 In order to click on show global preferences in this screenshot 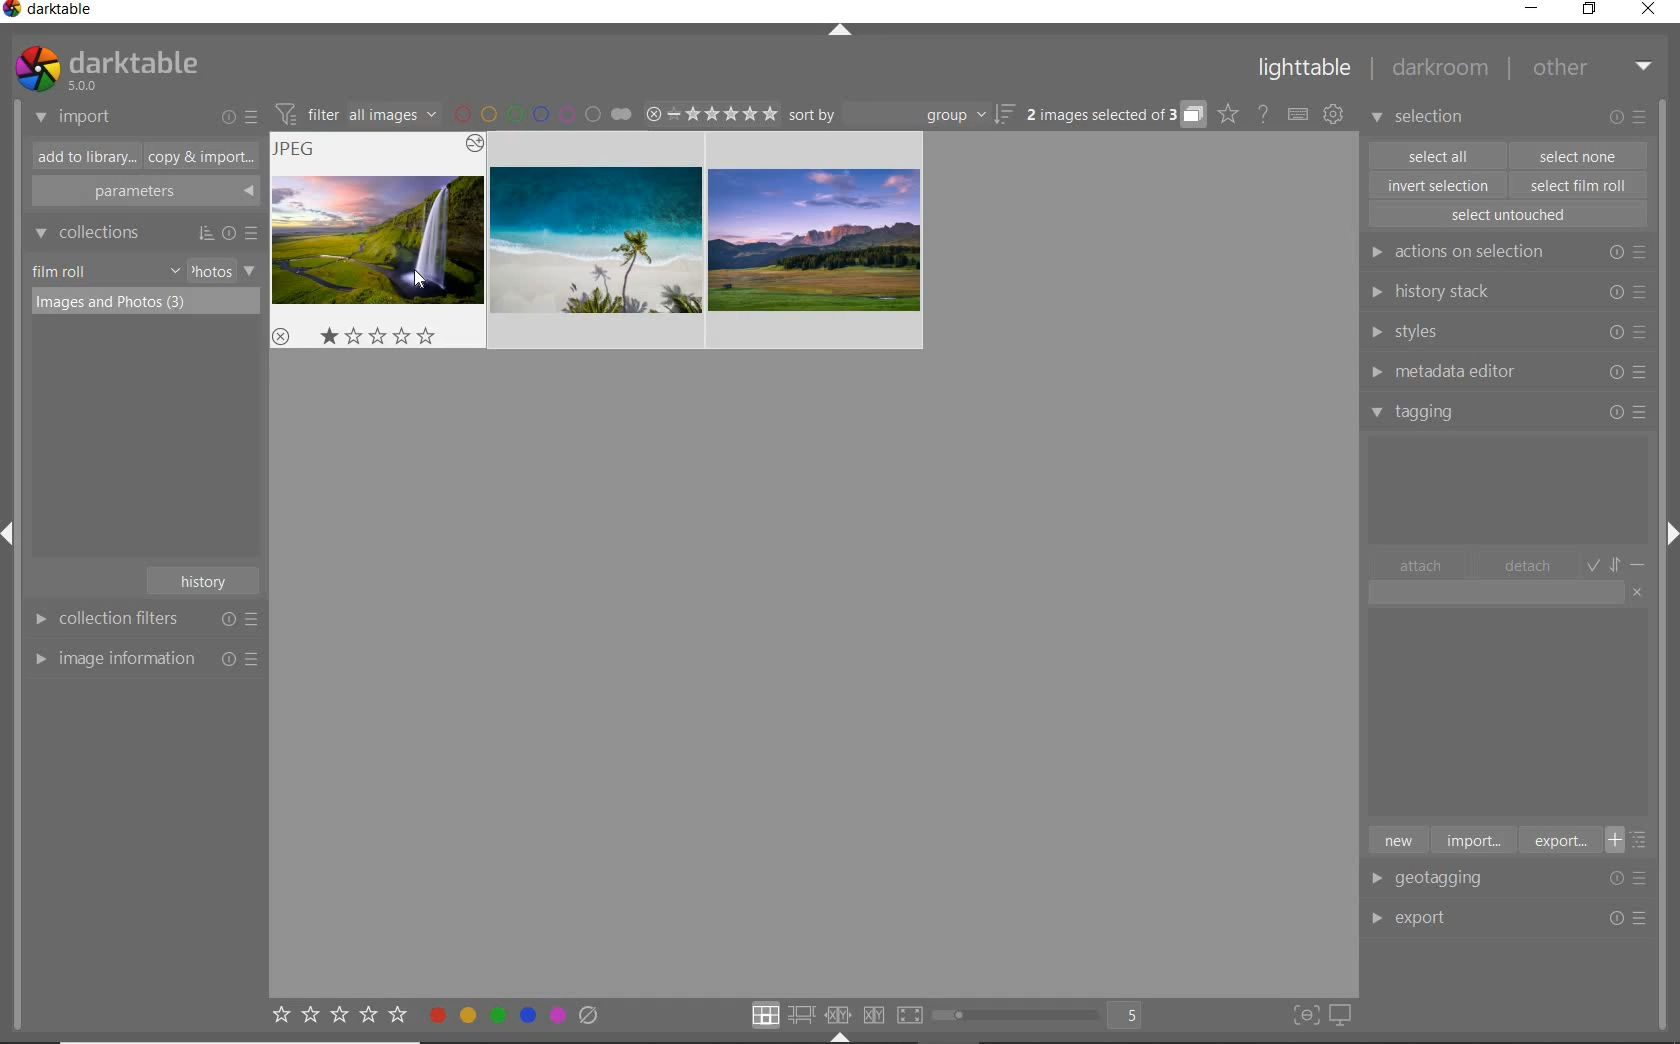, I will do `click(1333, 115)`.